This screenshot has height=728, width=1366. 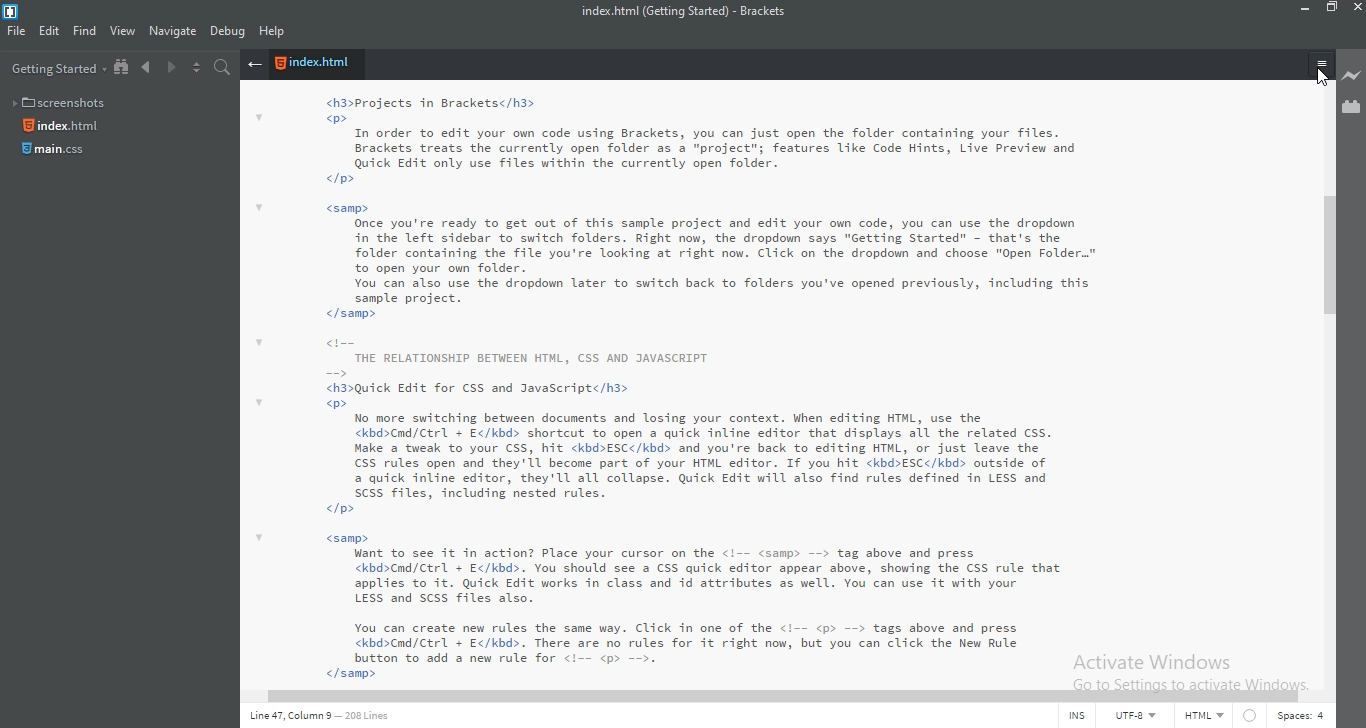 What do you see at coordinates (784, 379) in the screenshot?
I see `code space` at bounding box center [784, 379].